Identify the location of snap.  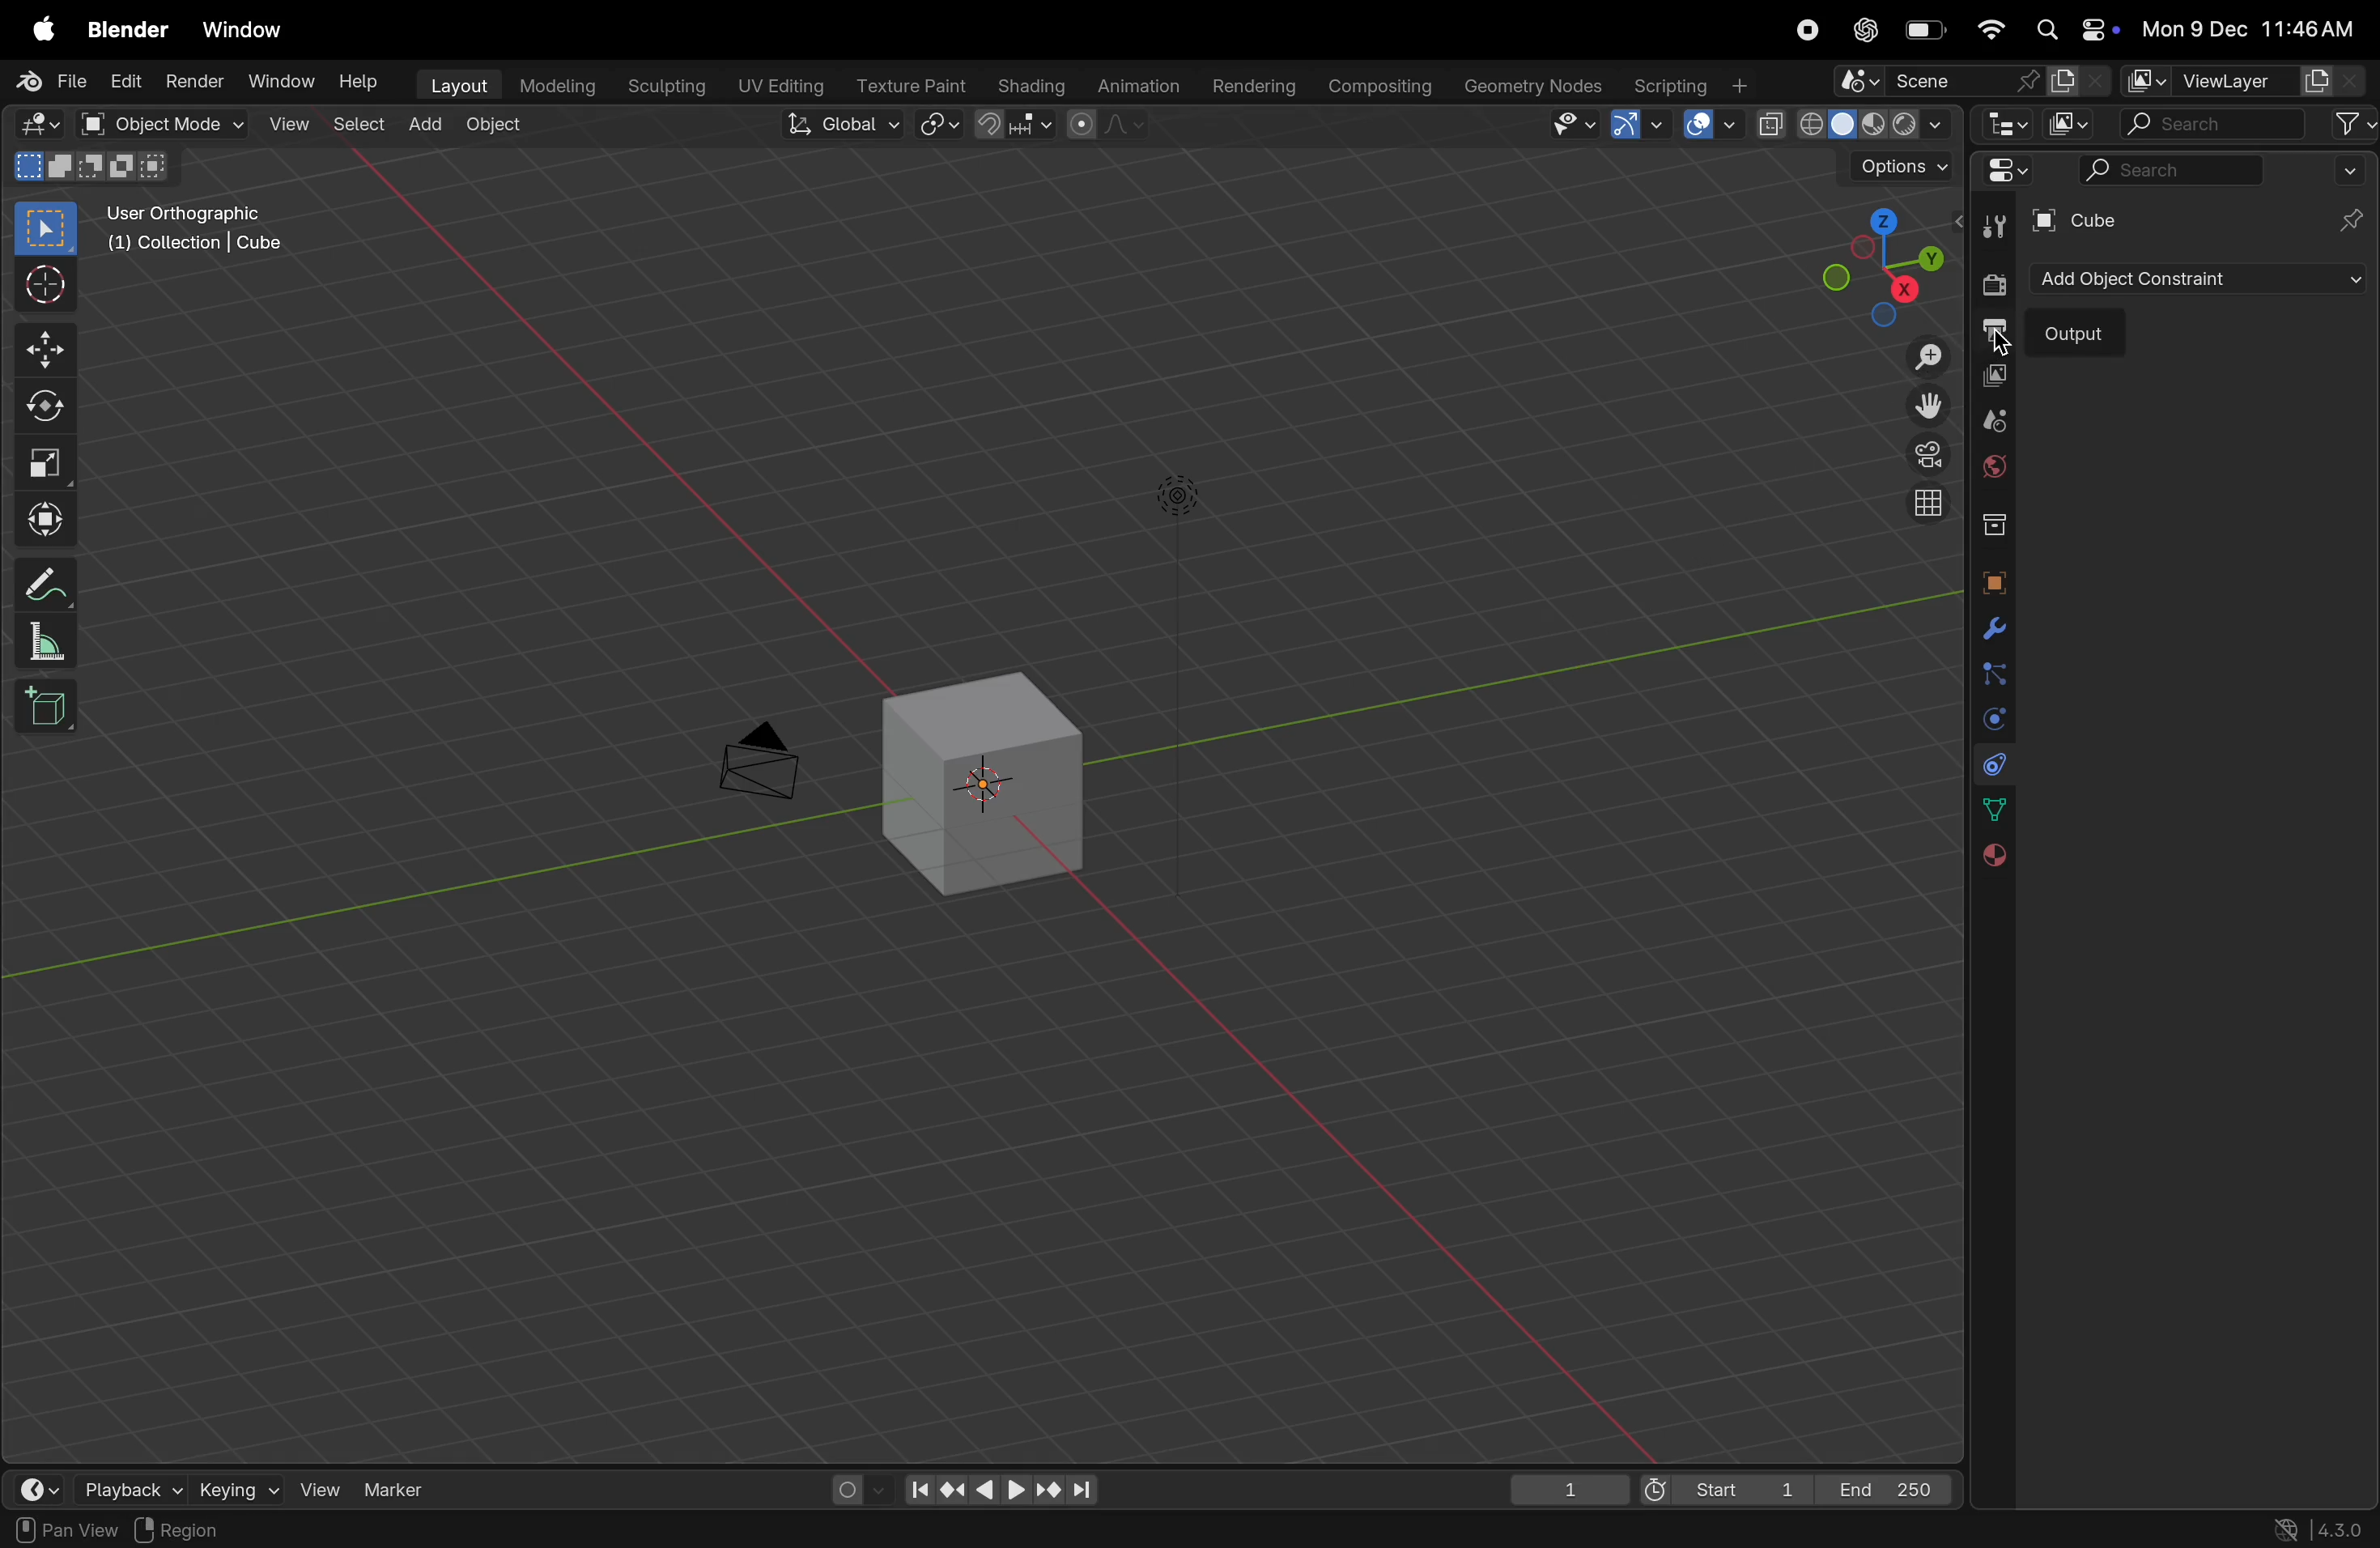
(1013, 127).